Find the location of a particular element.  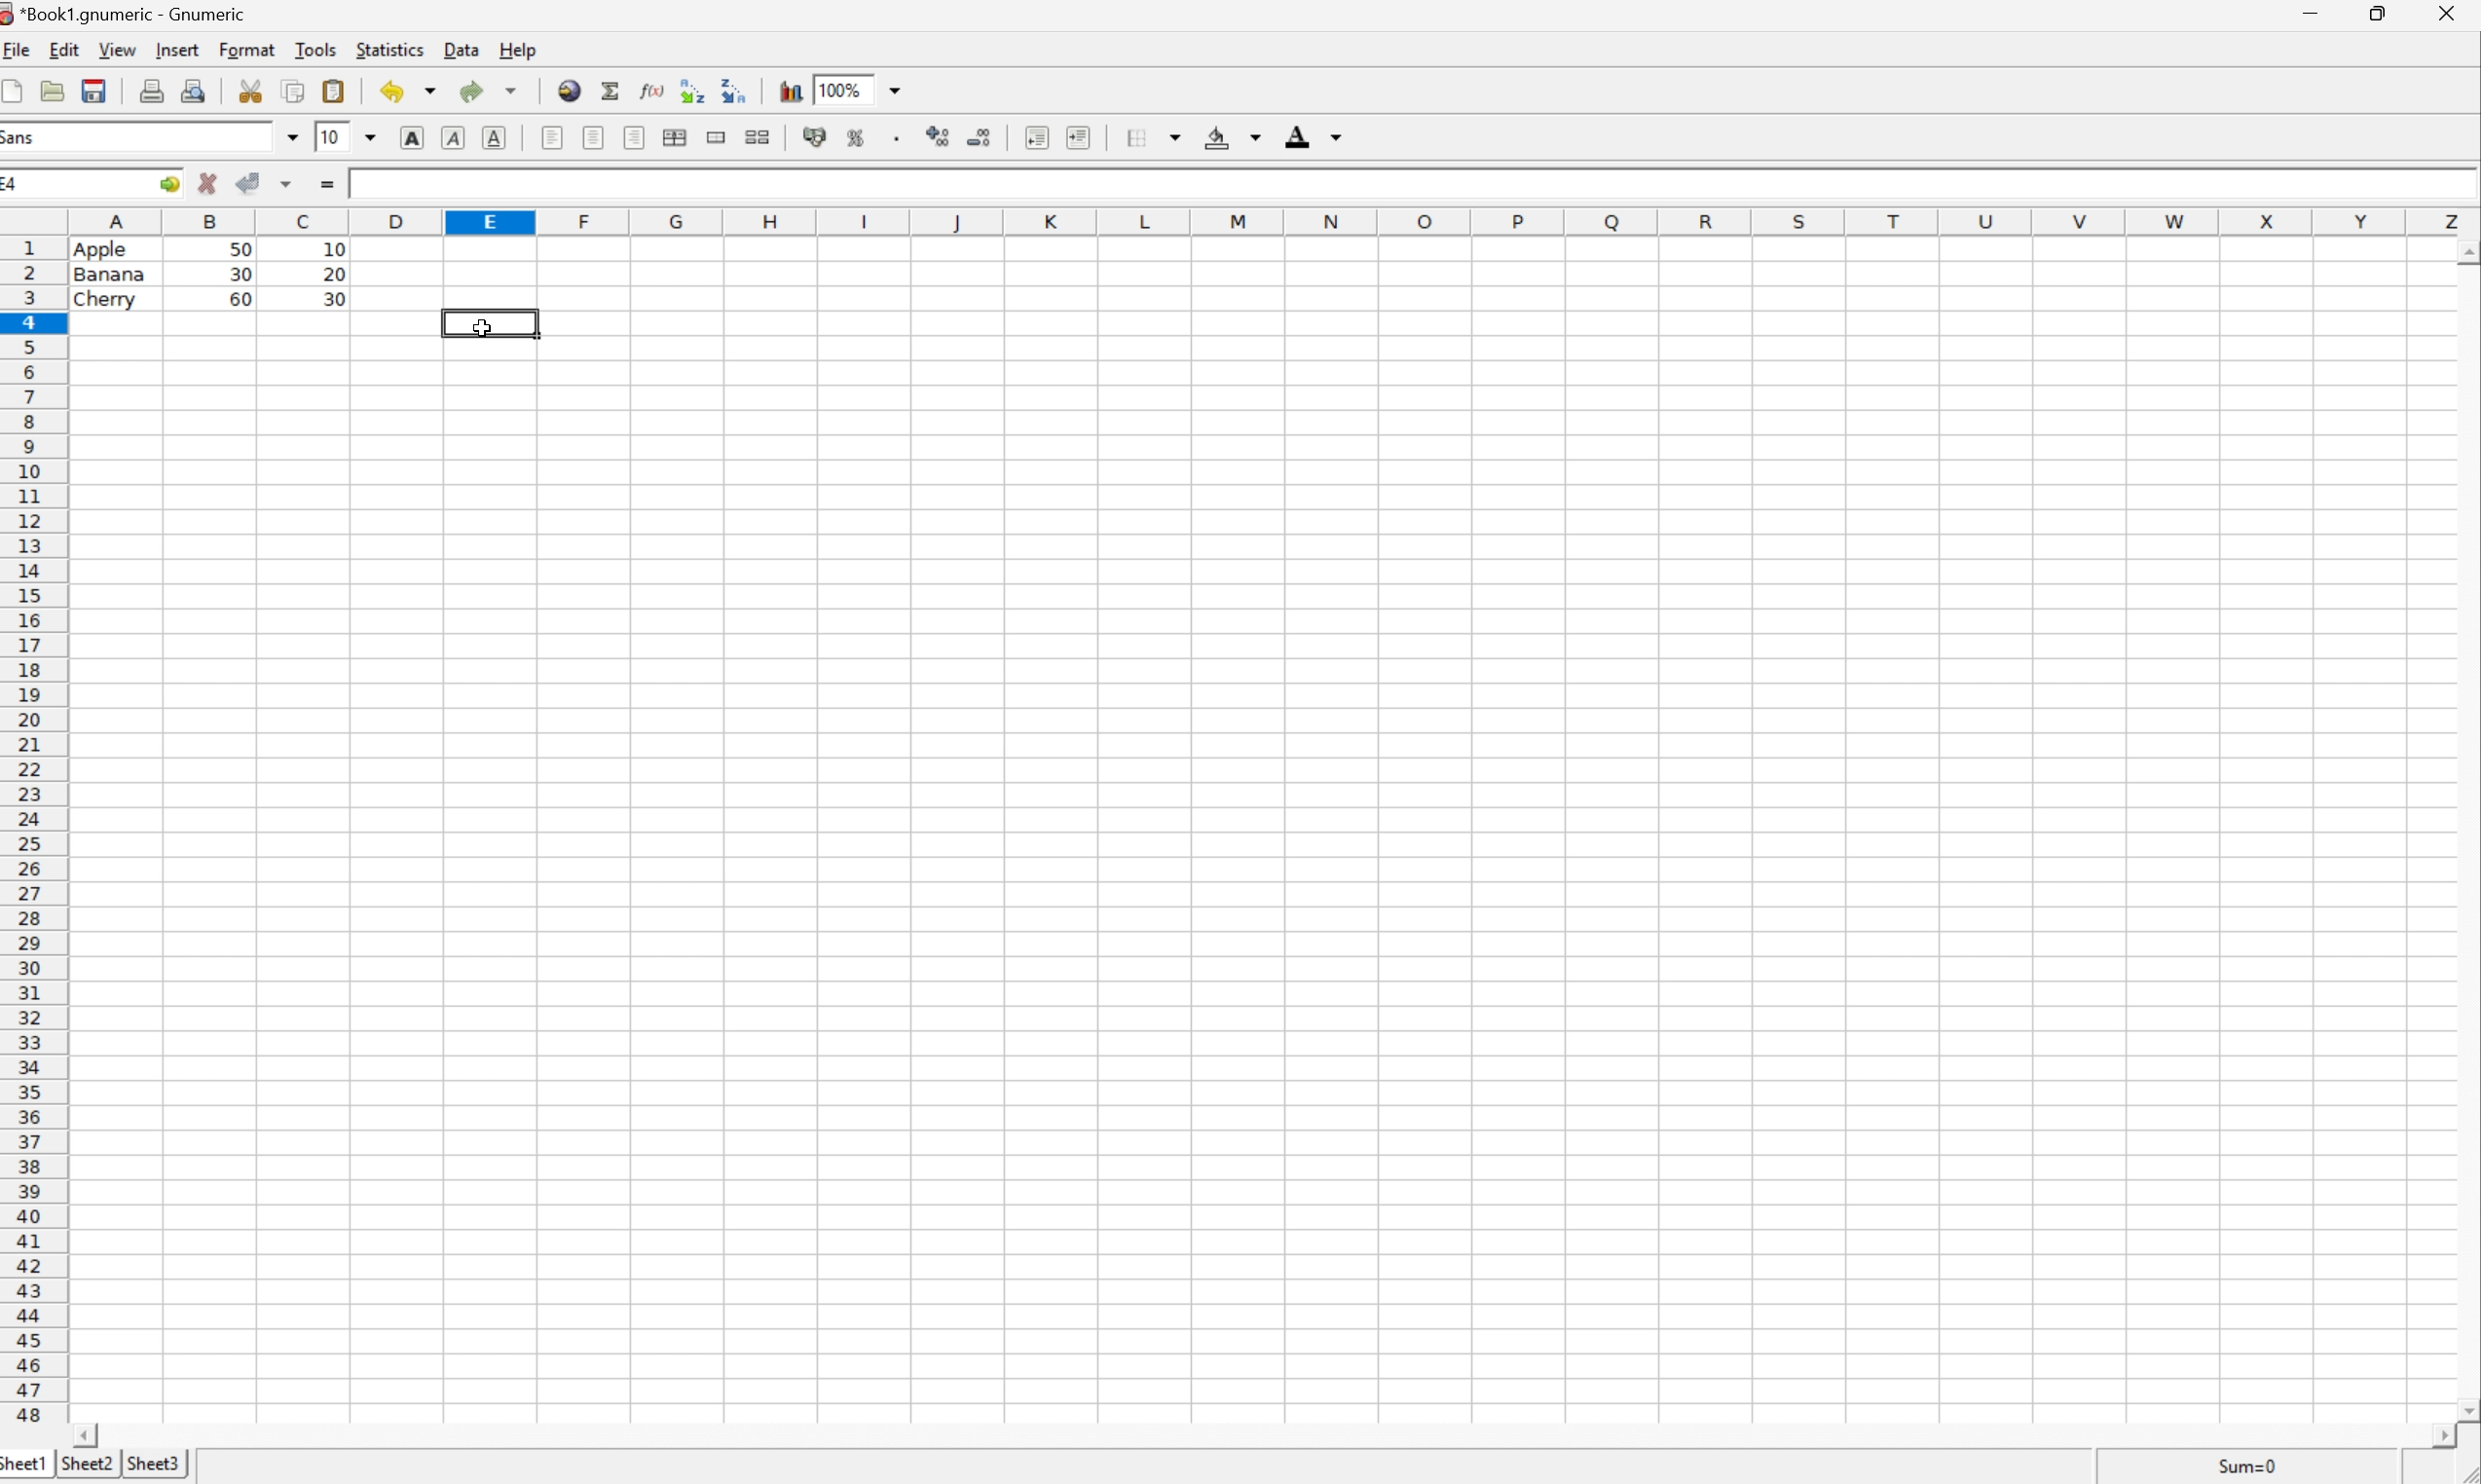

drop down is located at coordinates (368, 139).